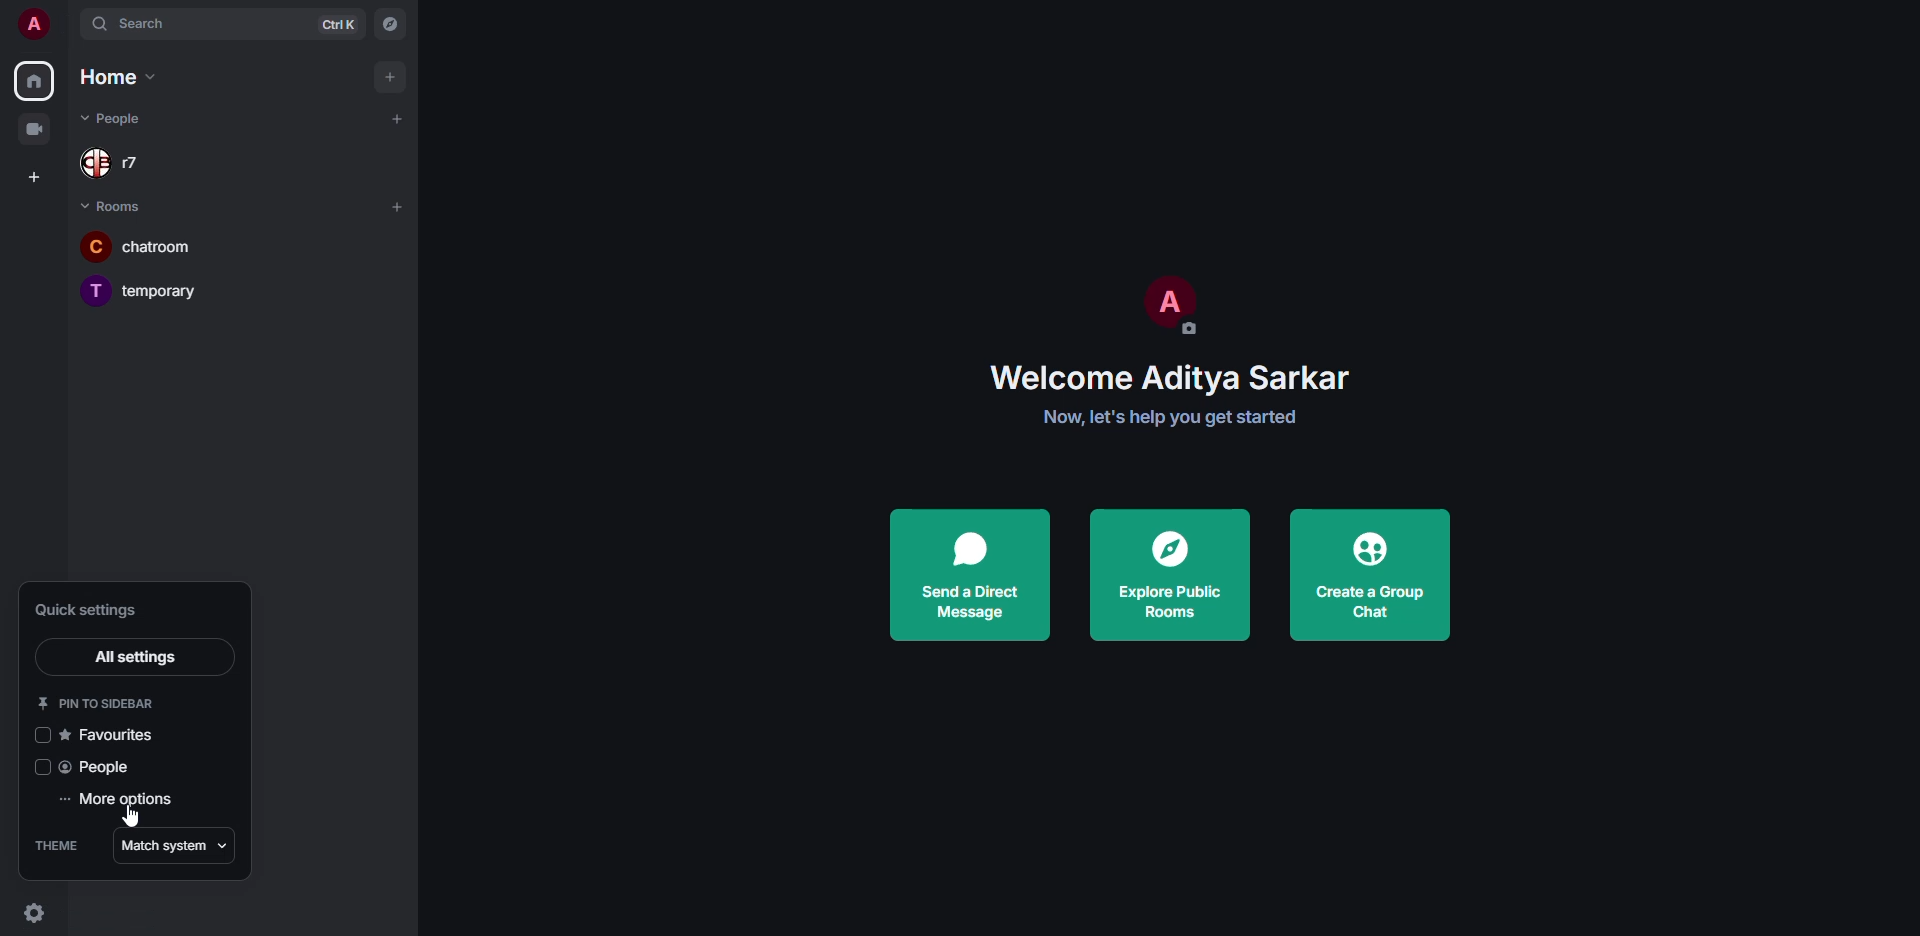  Describe the element at coordinates (181, 843) in the screenshot. I see `match system` at that location.